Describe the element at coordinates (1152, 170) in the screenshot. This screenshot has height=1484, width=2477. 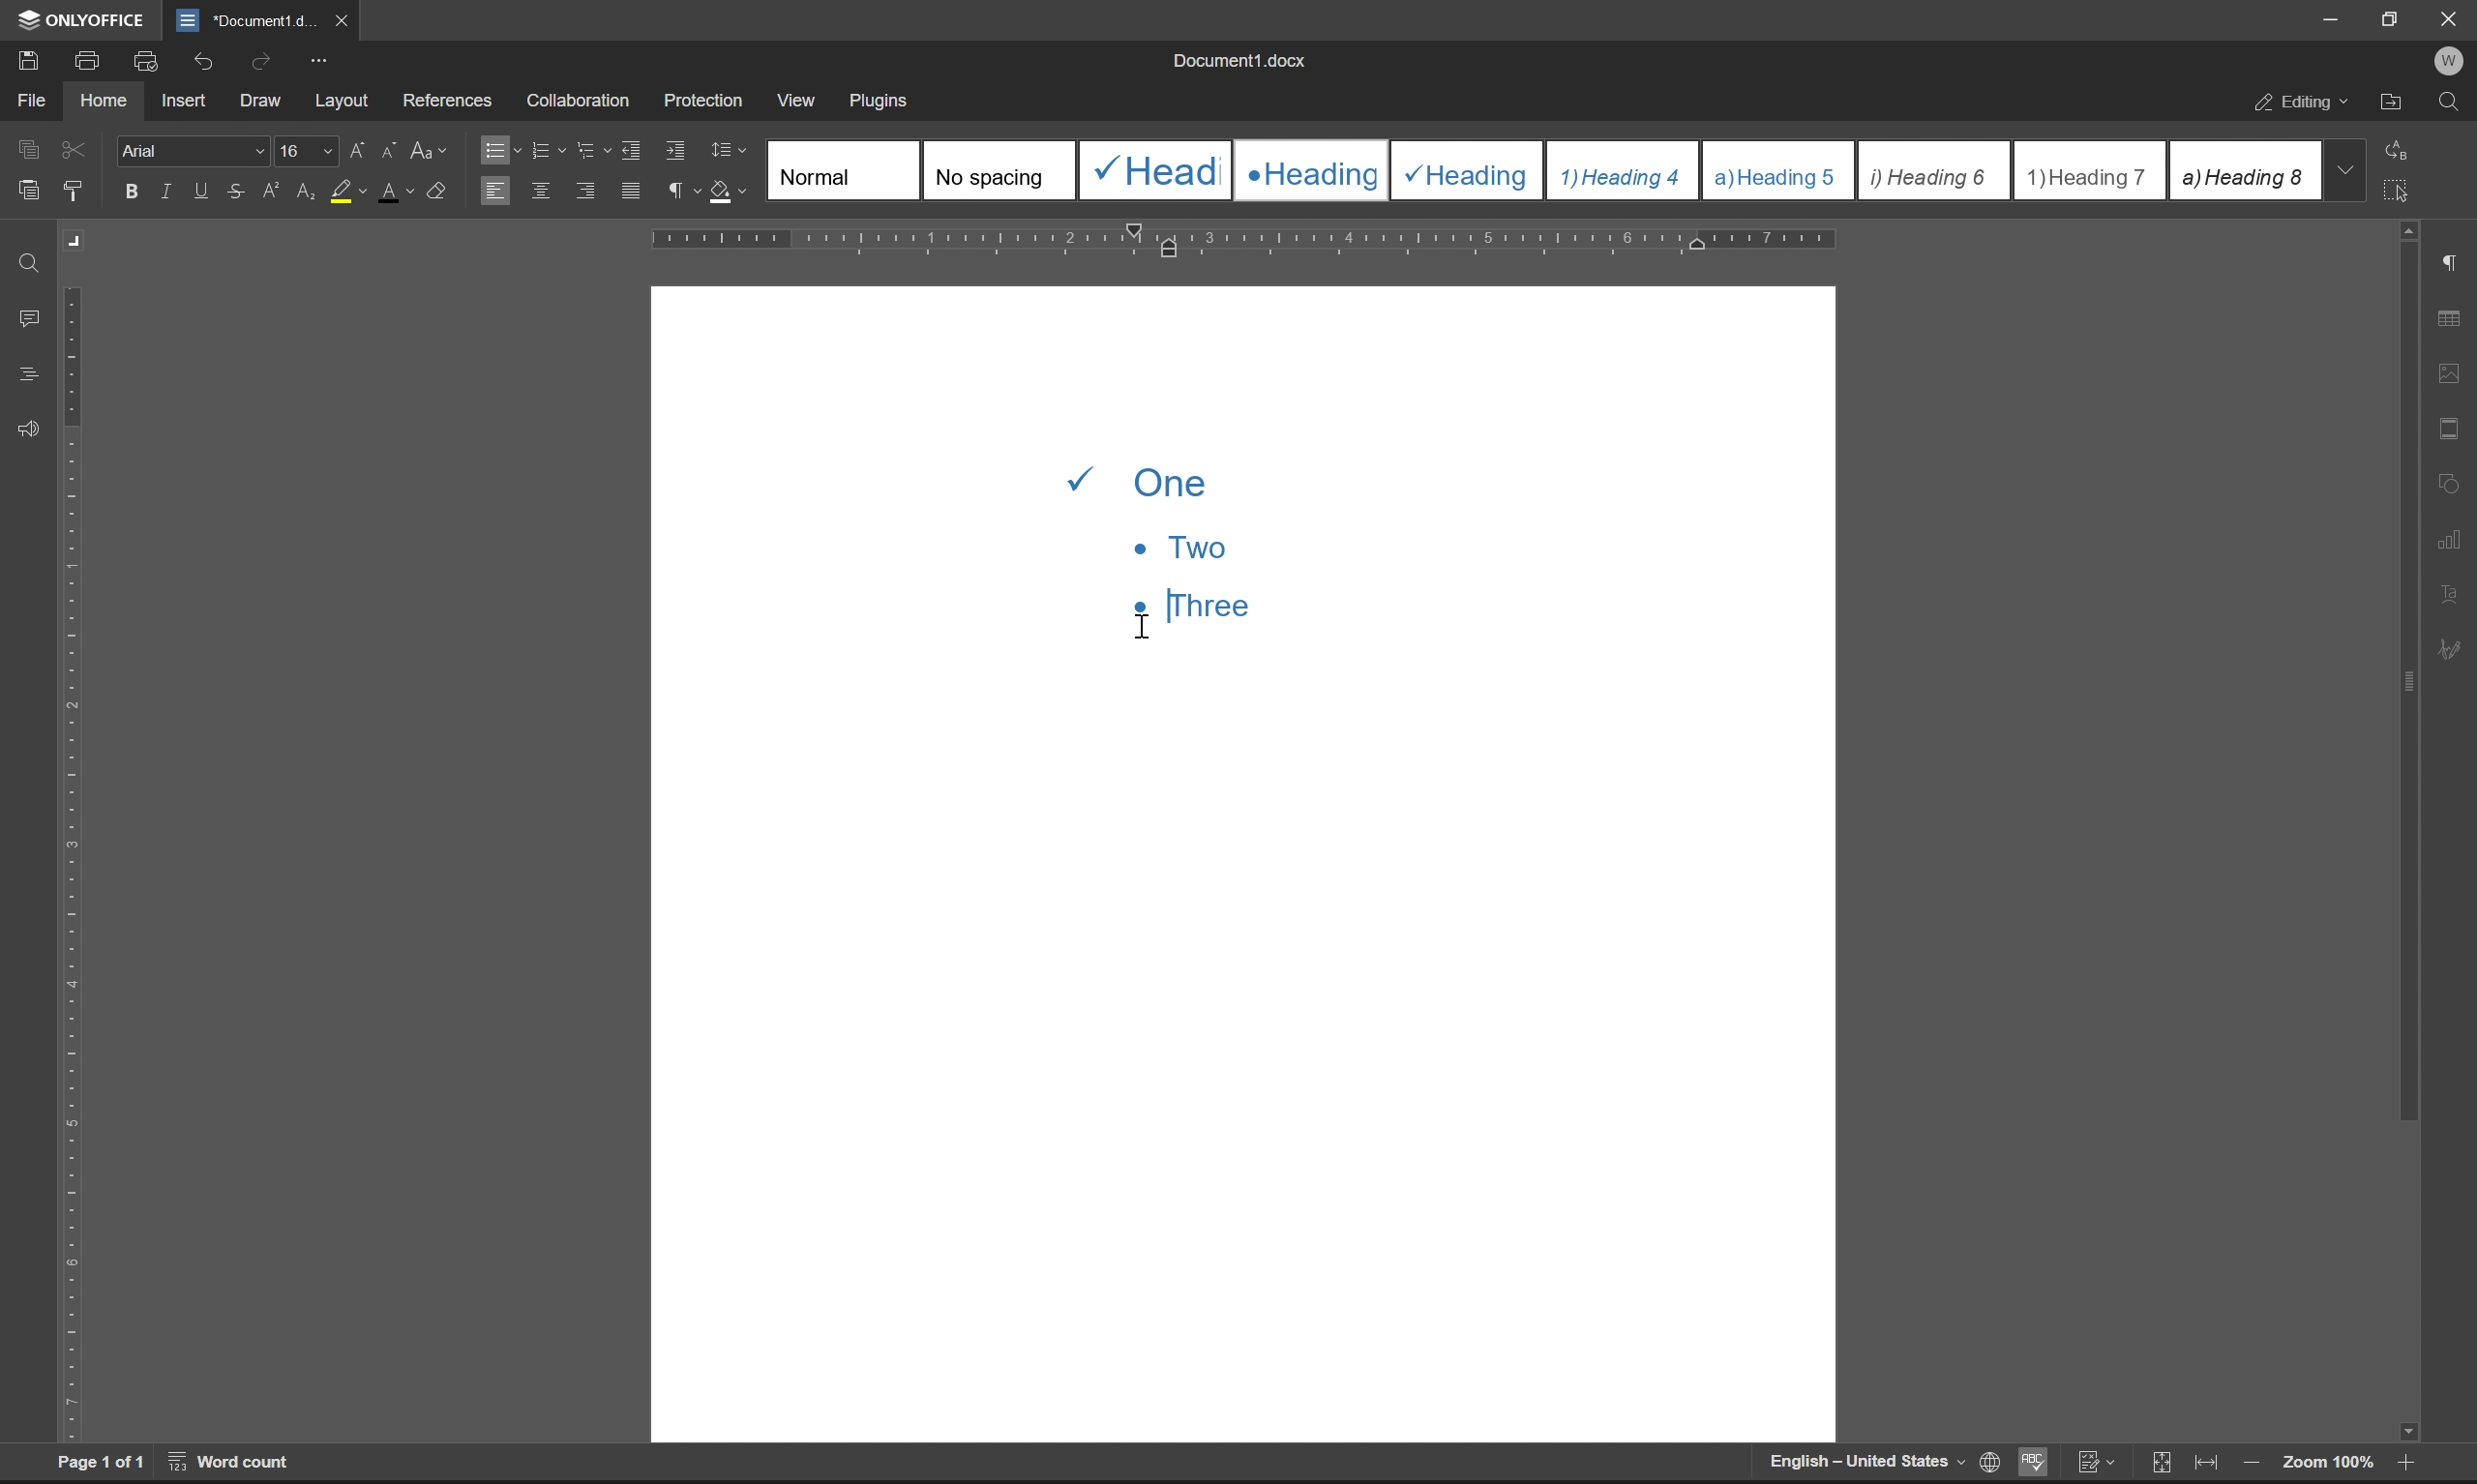
I see `Heading 1` at that location.